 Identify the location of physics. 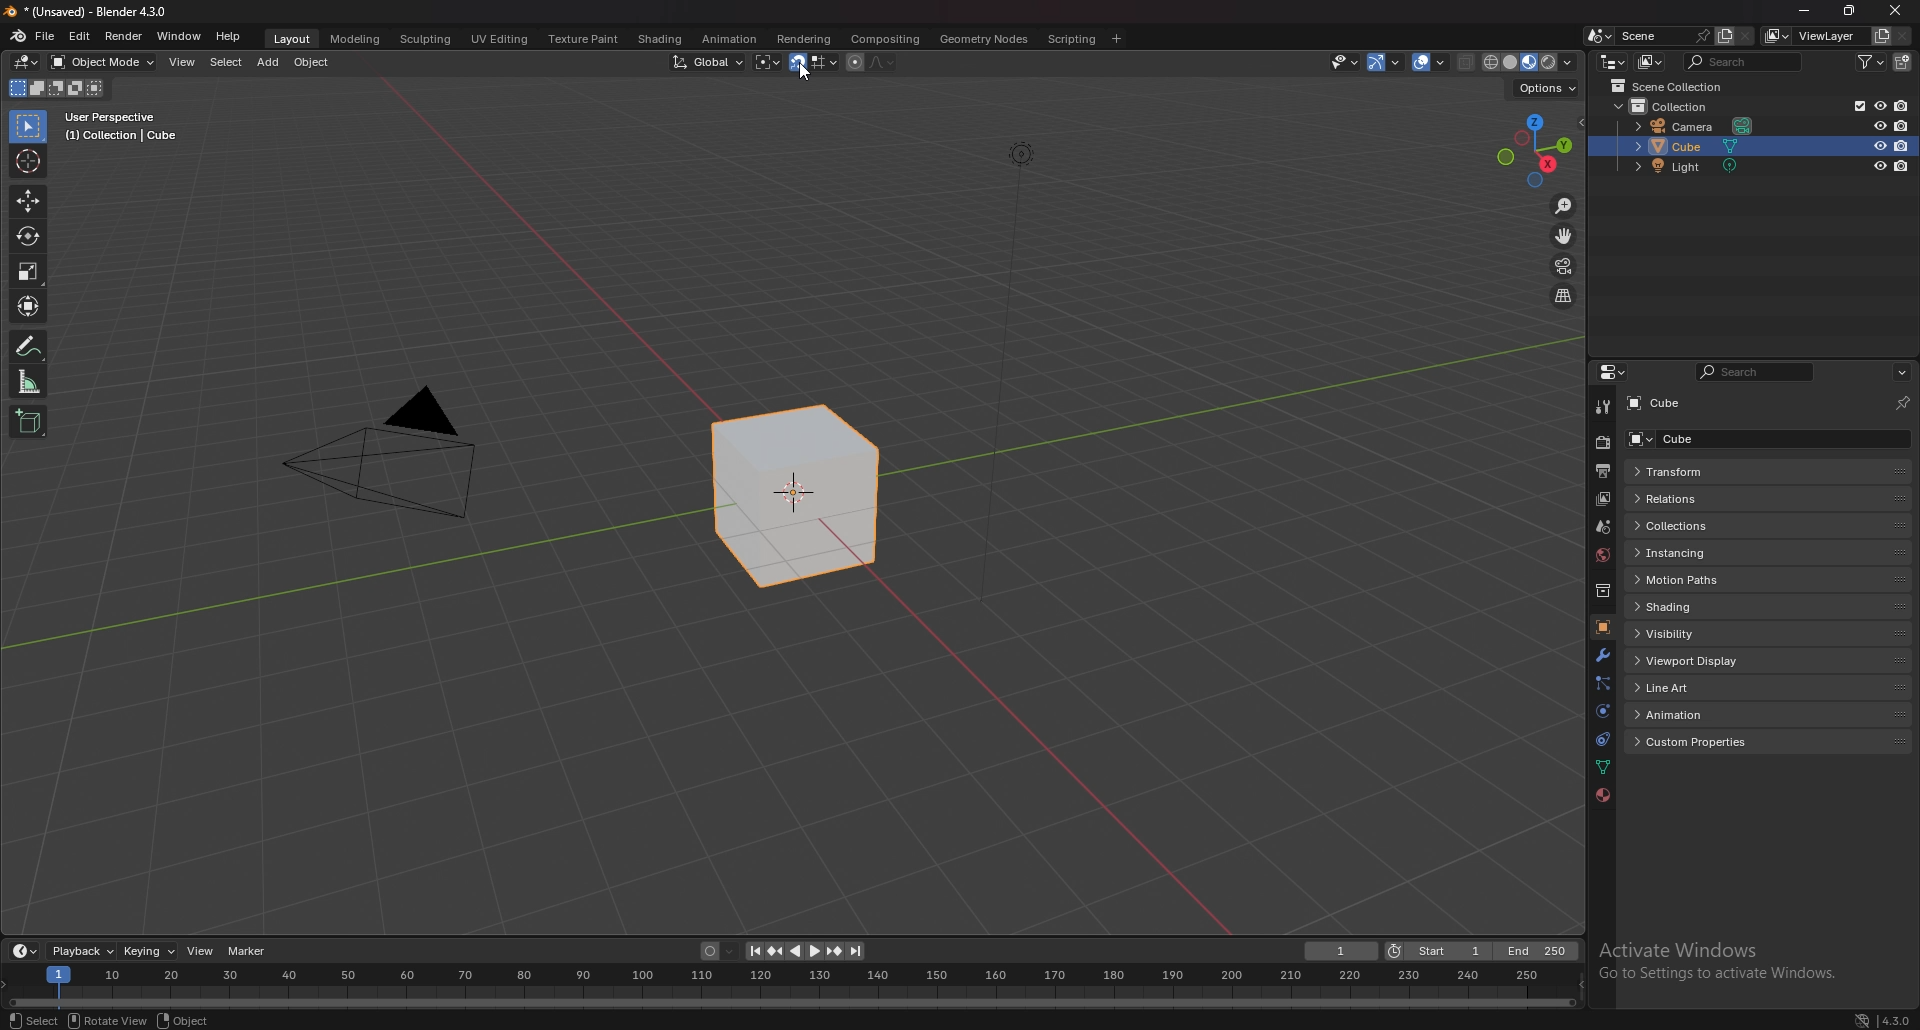
(1602, 711).